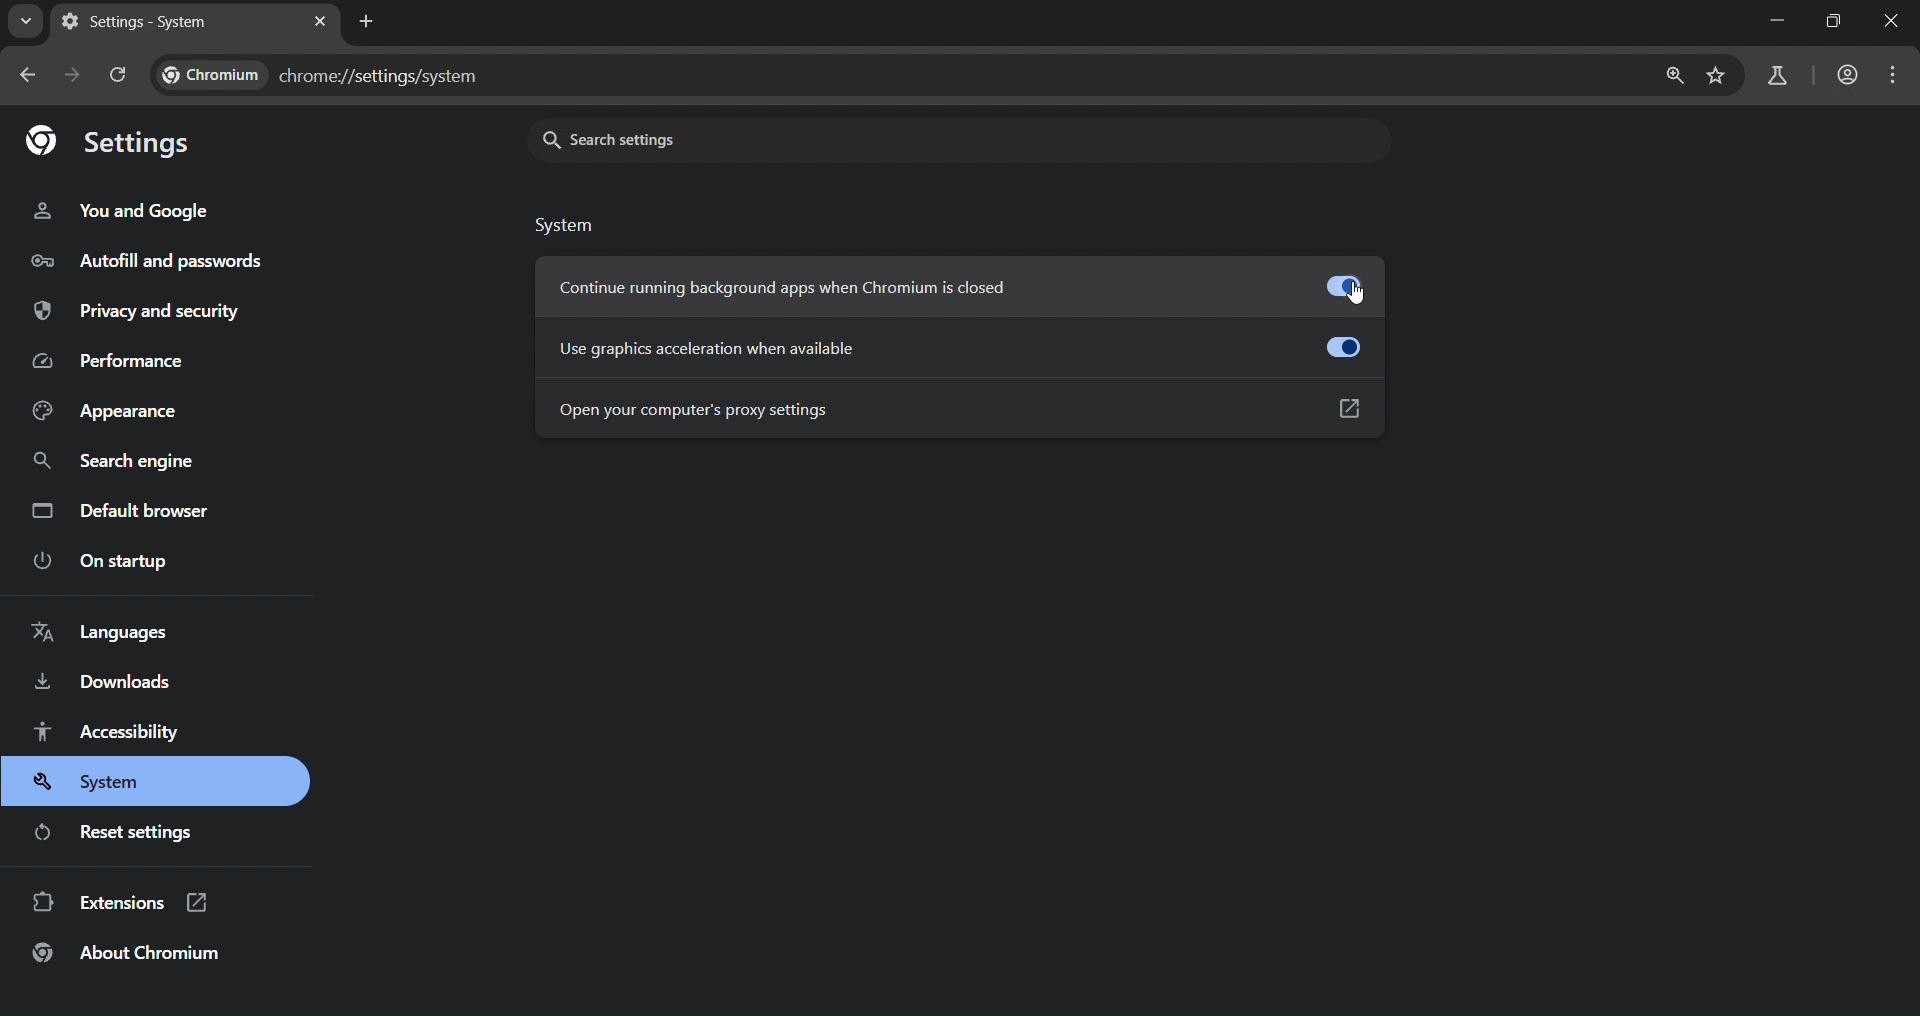 The width and height of the screenshot is (1920, 1016). What do you see at coordinates (1898, 75) in the screenshot?
I see `menu` at bounding box center [1898, 75].